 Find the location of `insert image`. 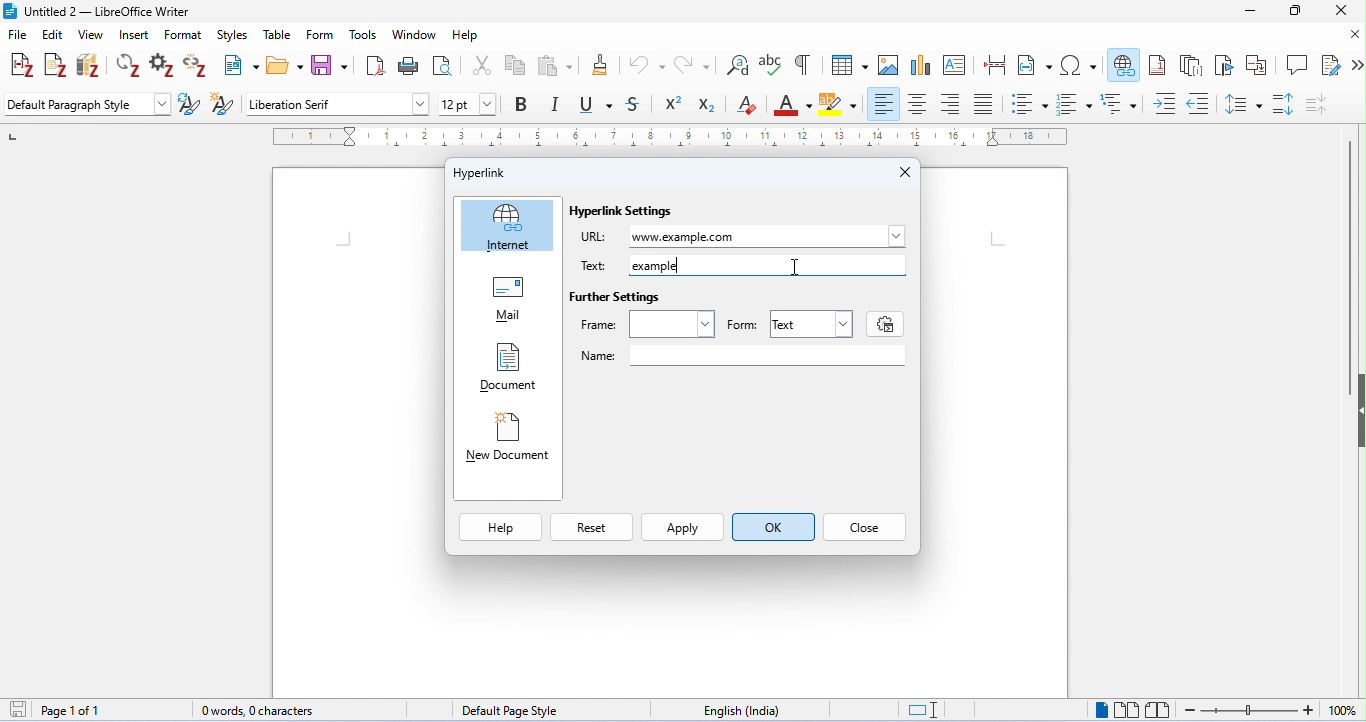

insert image is located at coordinates (890, 64).